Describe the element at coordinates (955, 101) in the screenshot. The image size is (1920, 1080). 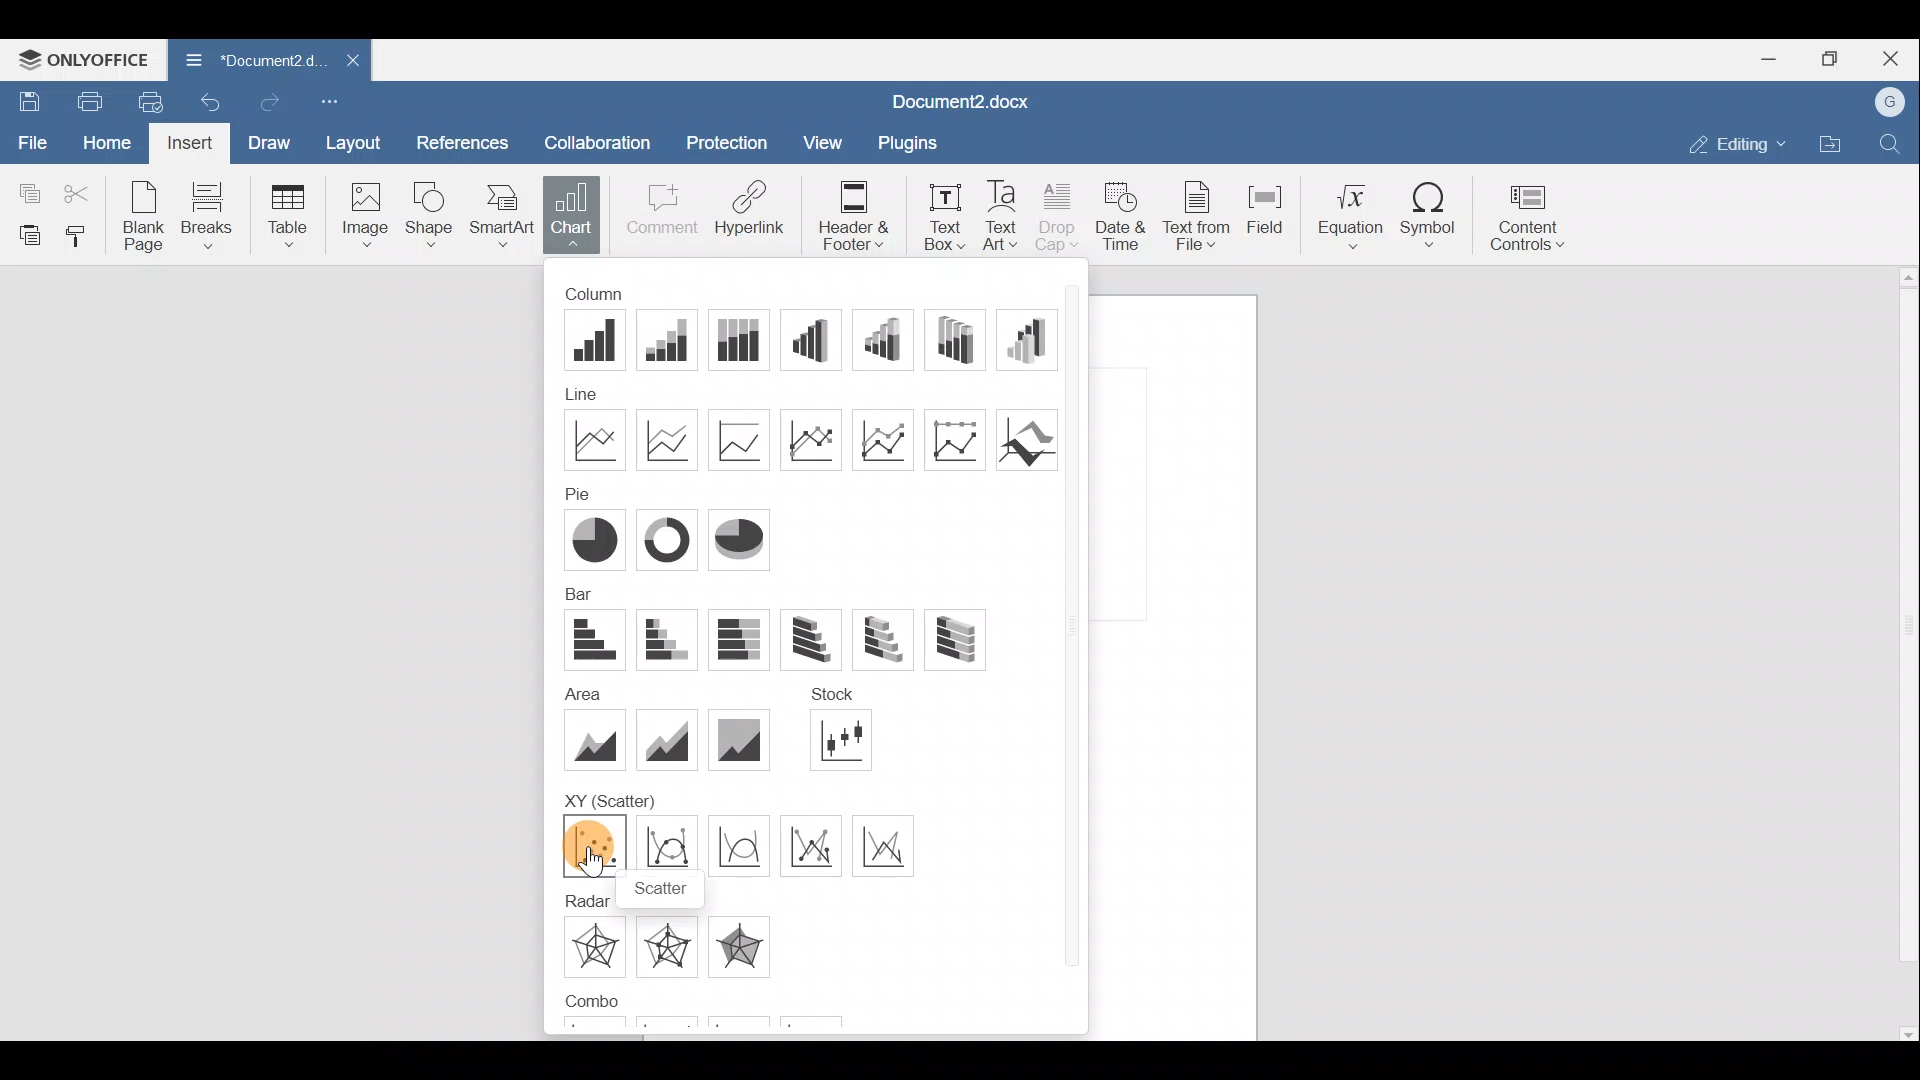
I see `Document2.docx` at that location.